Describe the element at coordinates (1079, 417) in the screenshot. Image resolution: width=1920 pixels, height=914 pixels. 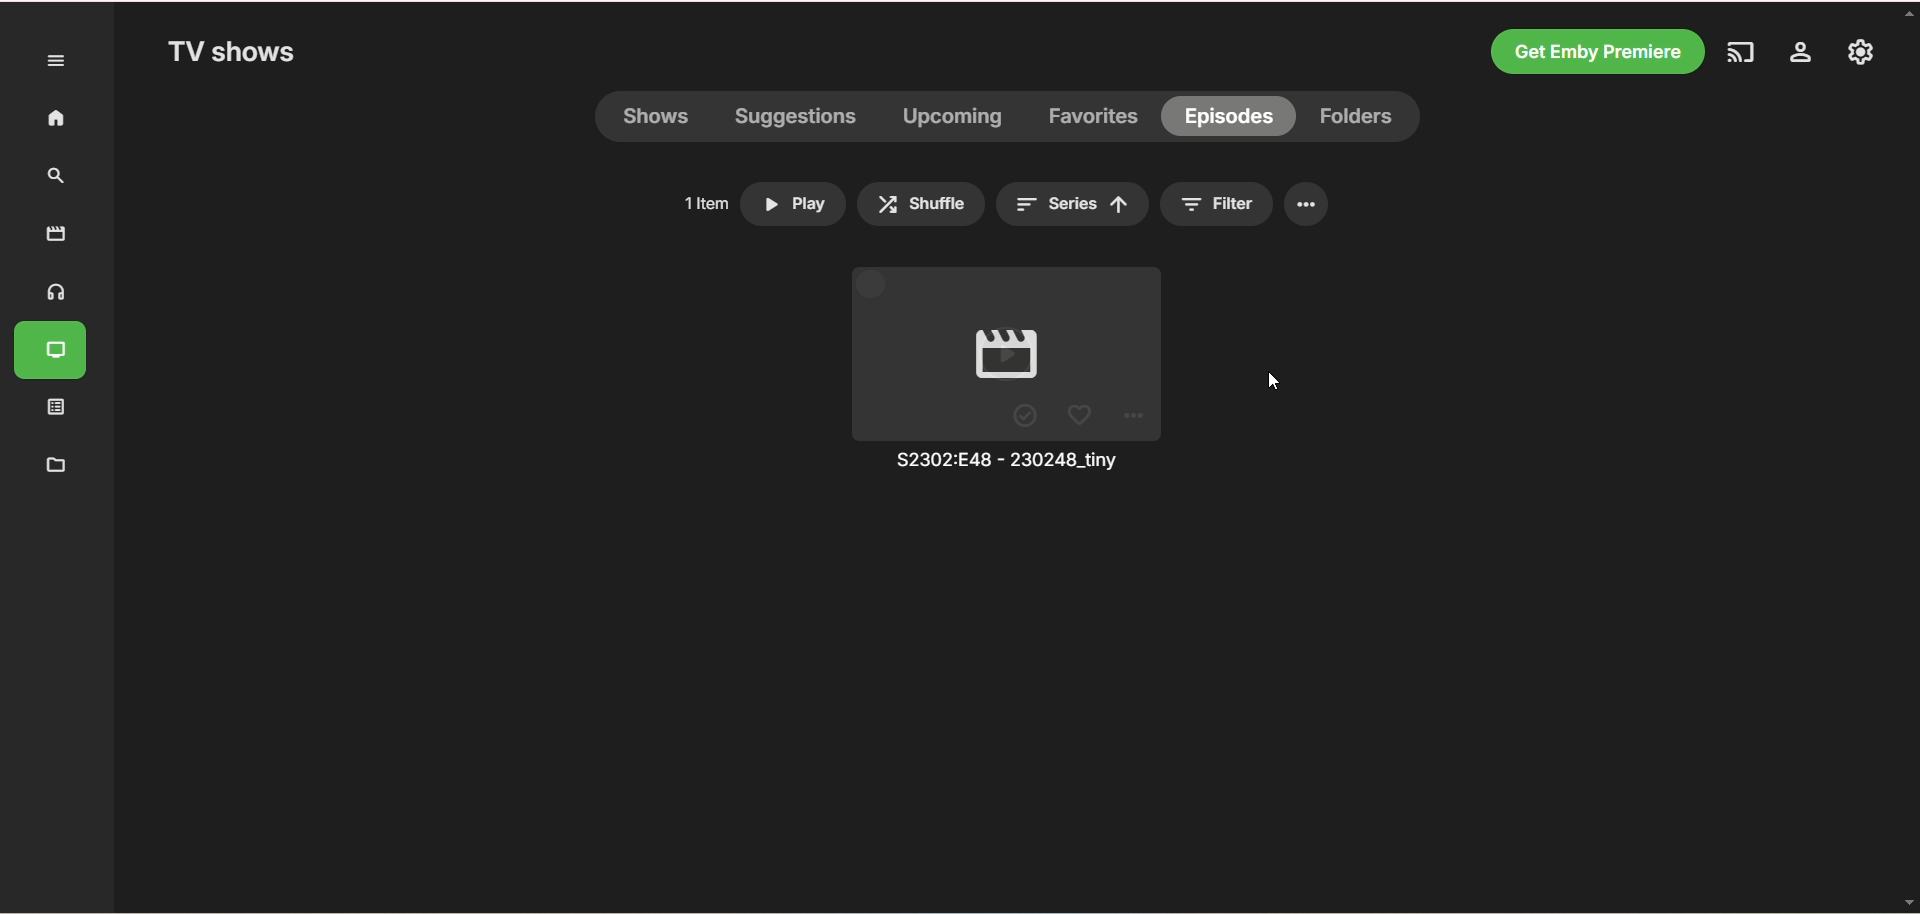
I see `favorite` at that location.